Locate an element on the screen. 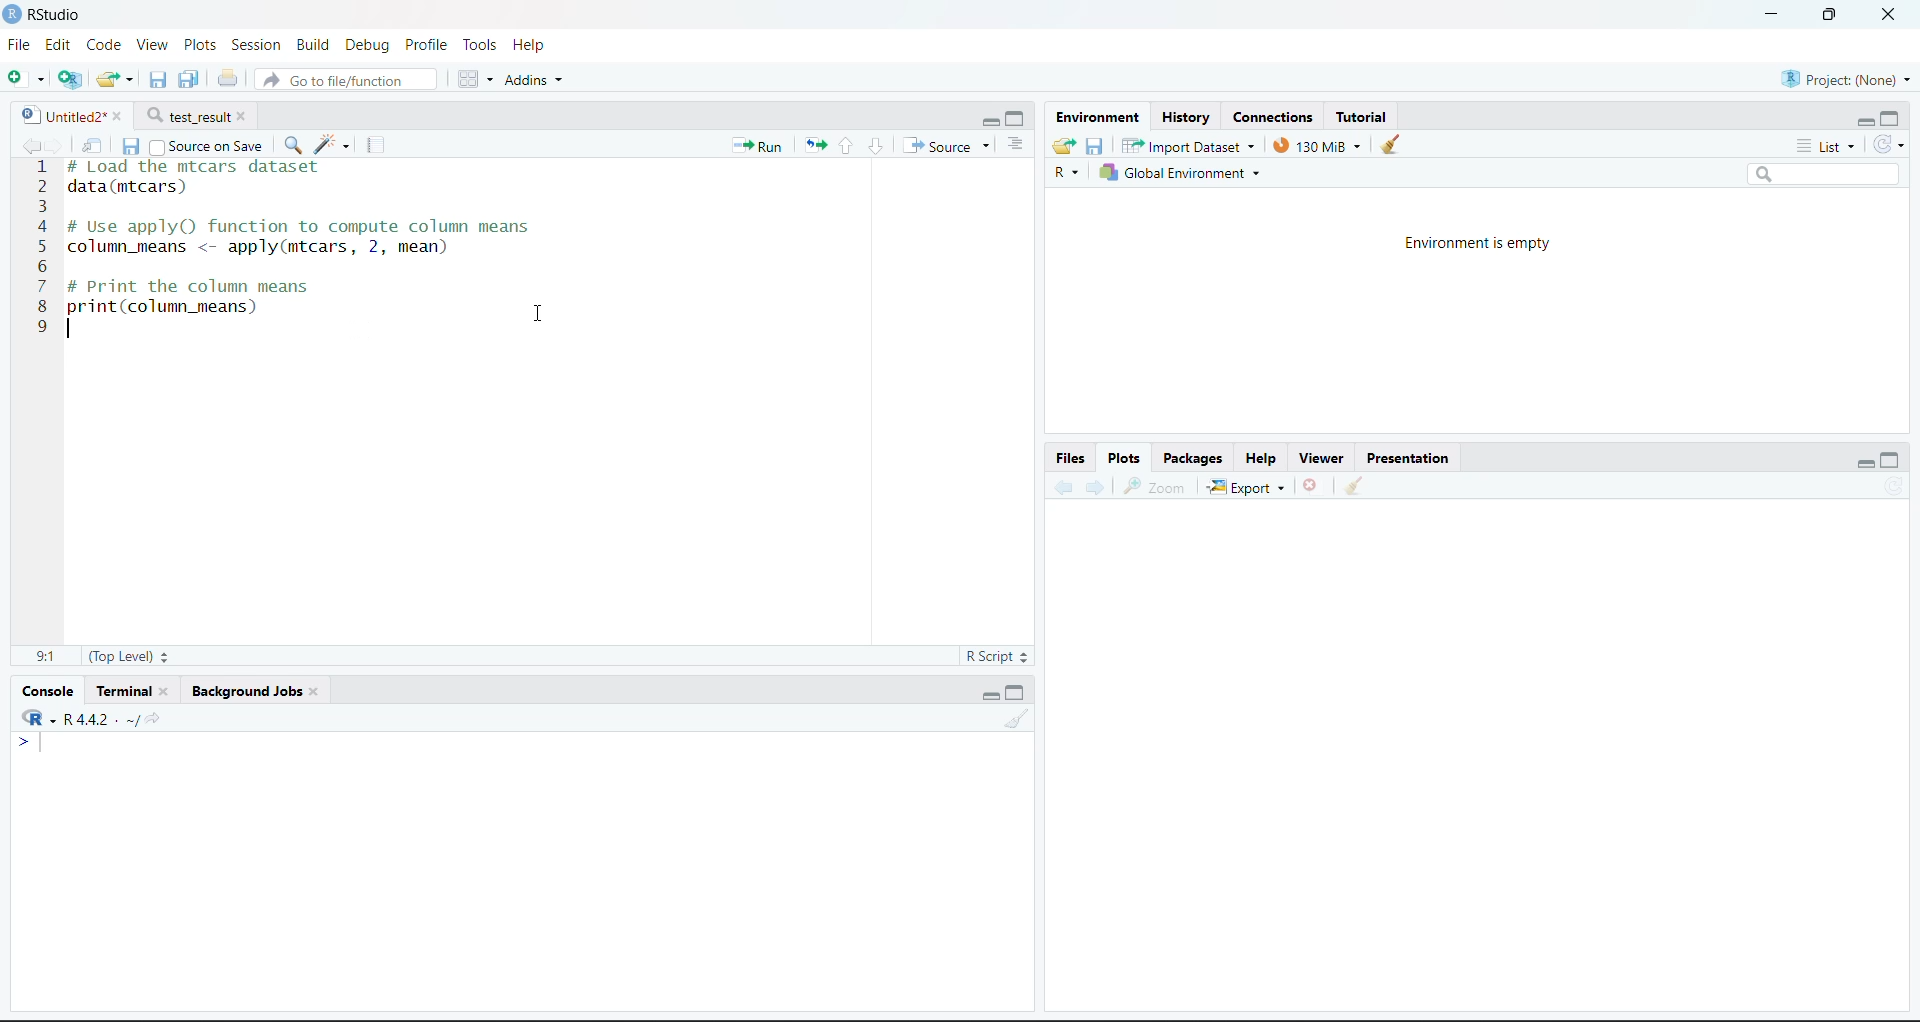 The image size is (1920, 1022). Packages is located at coordinates (1193, 455).